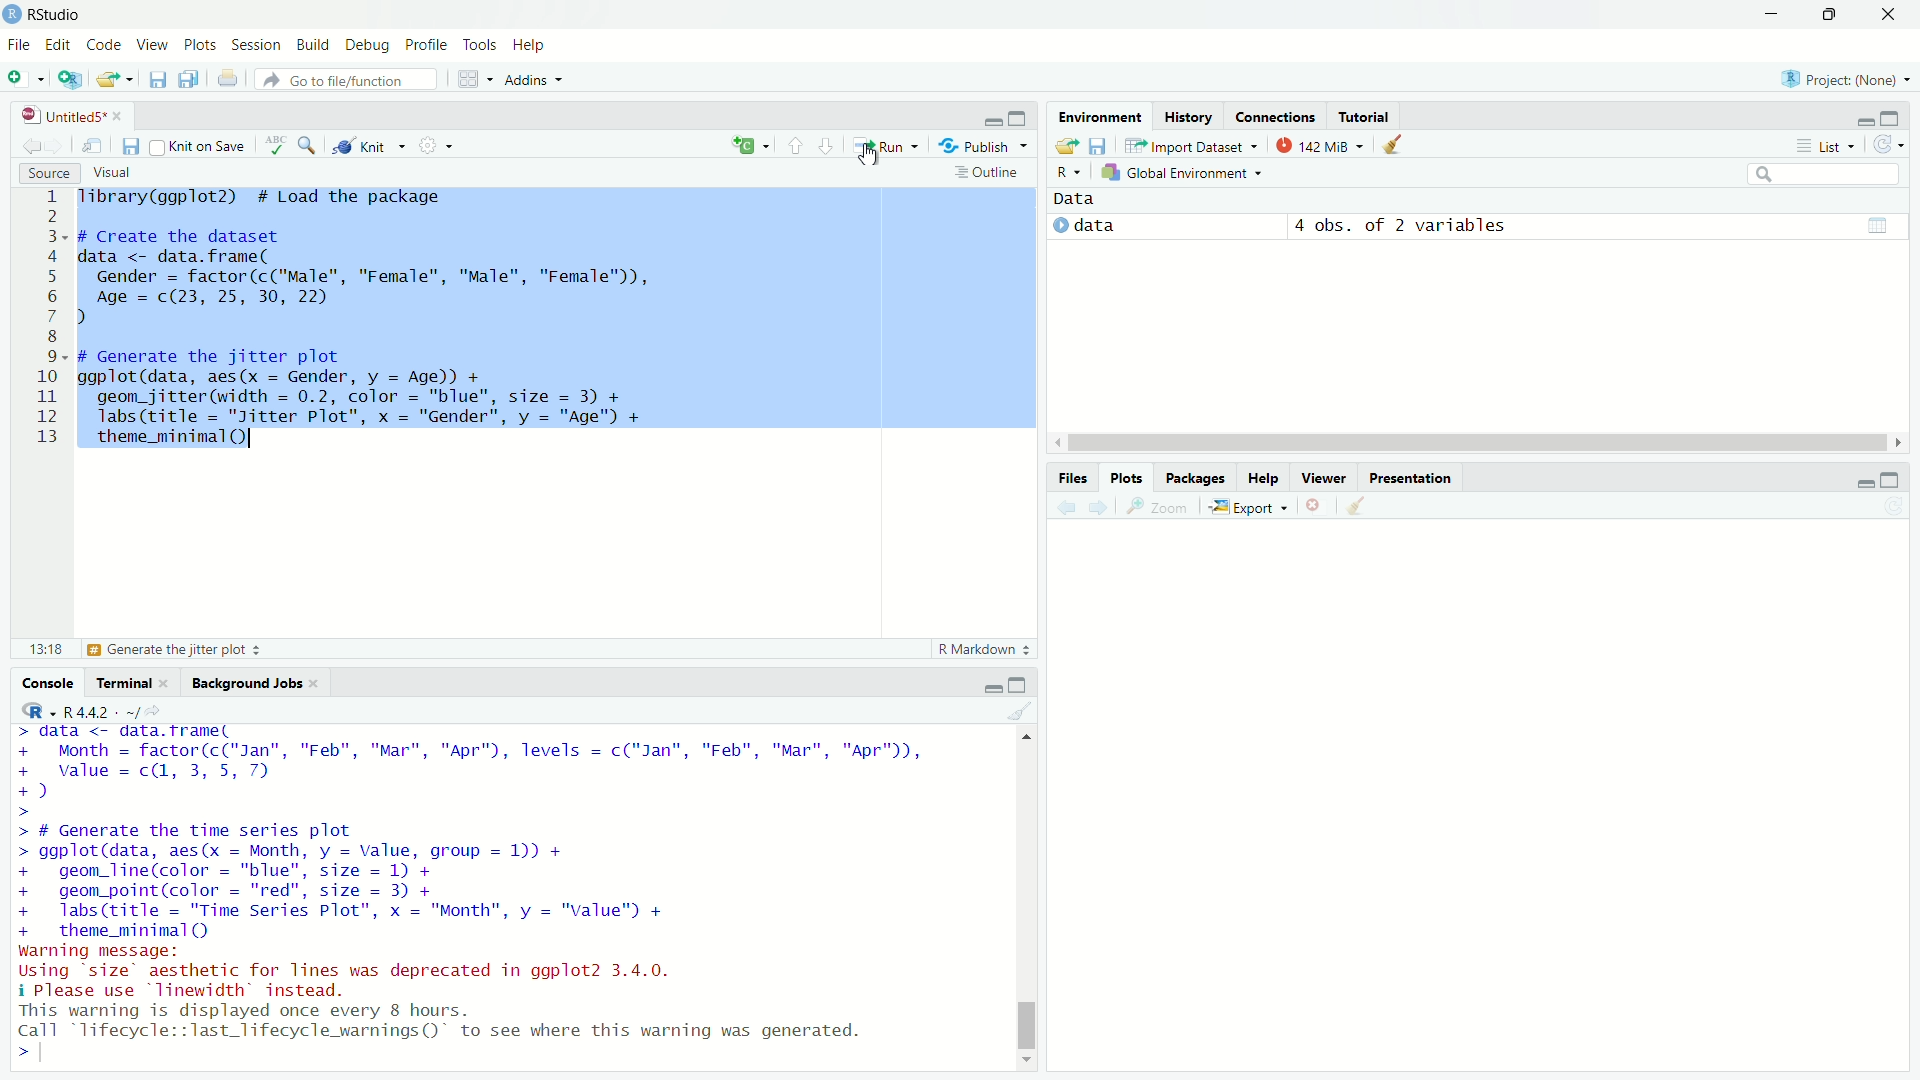  What do you see at coordinates (473, 79) in the screenshot?
I see `workspace panes` at bounding box center [473, 79].